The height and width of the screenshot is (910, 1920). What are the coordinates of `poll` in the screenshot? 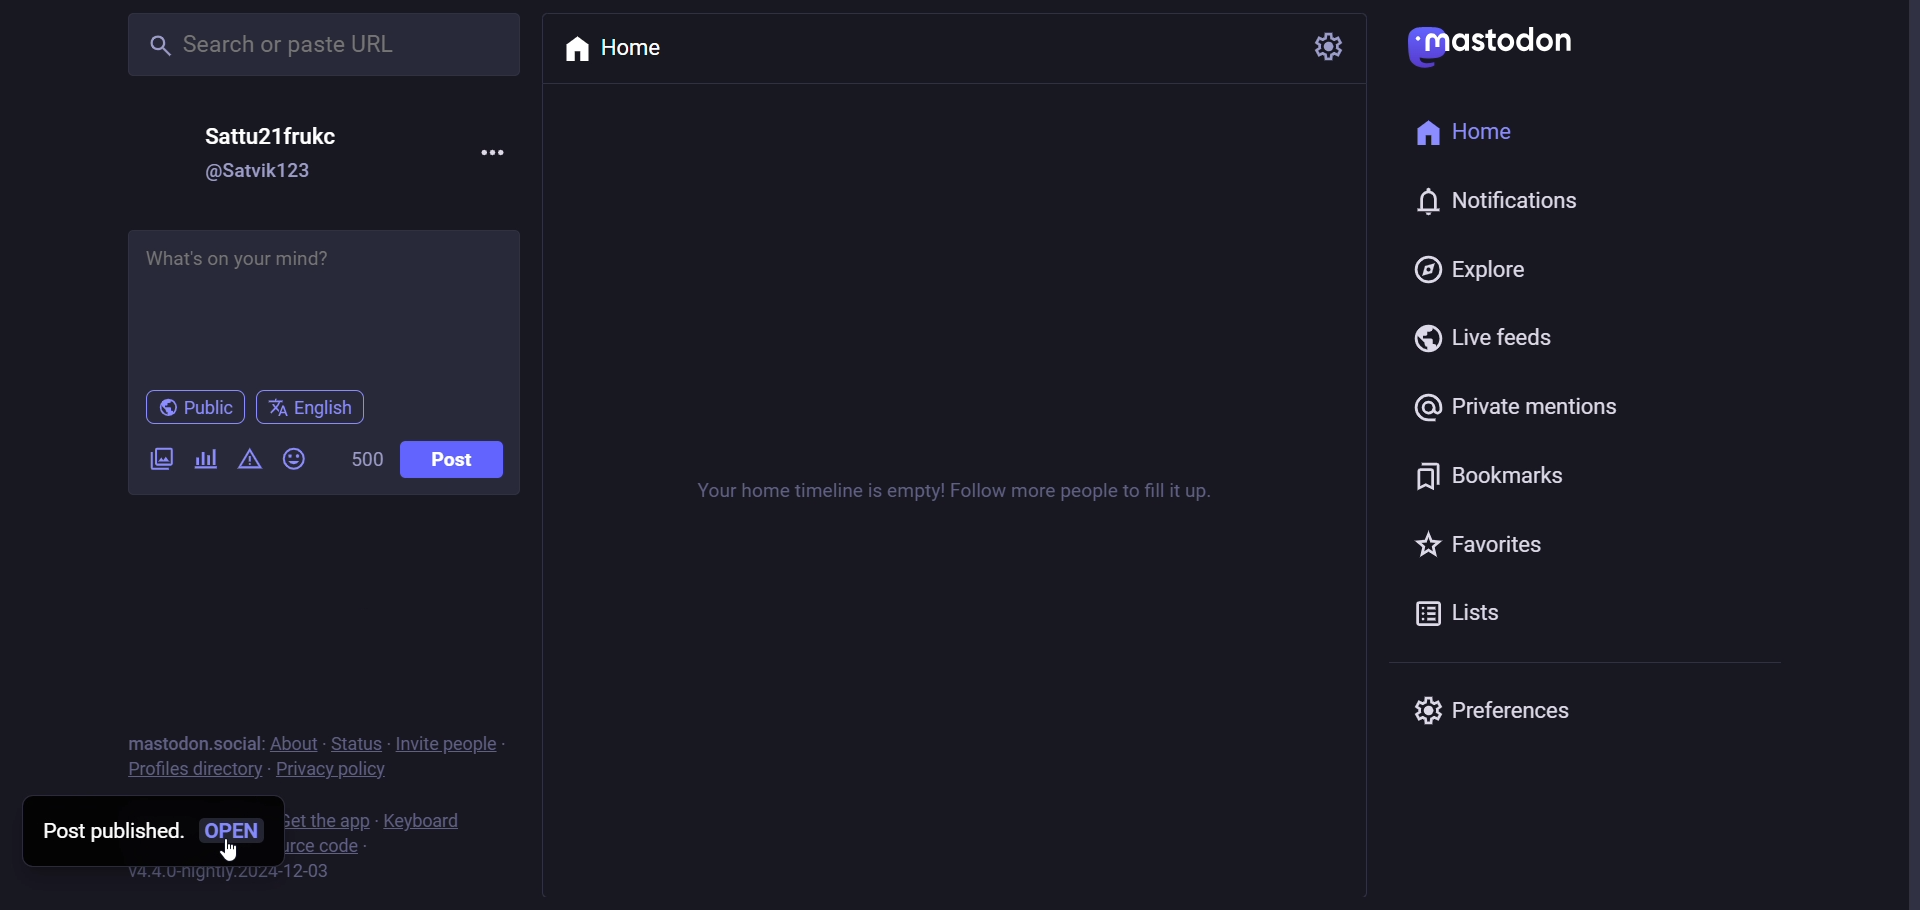 It's located at (204, 460).